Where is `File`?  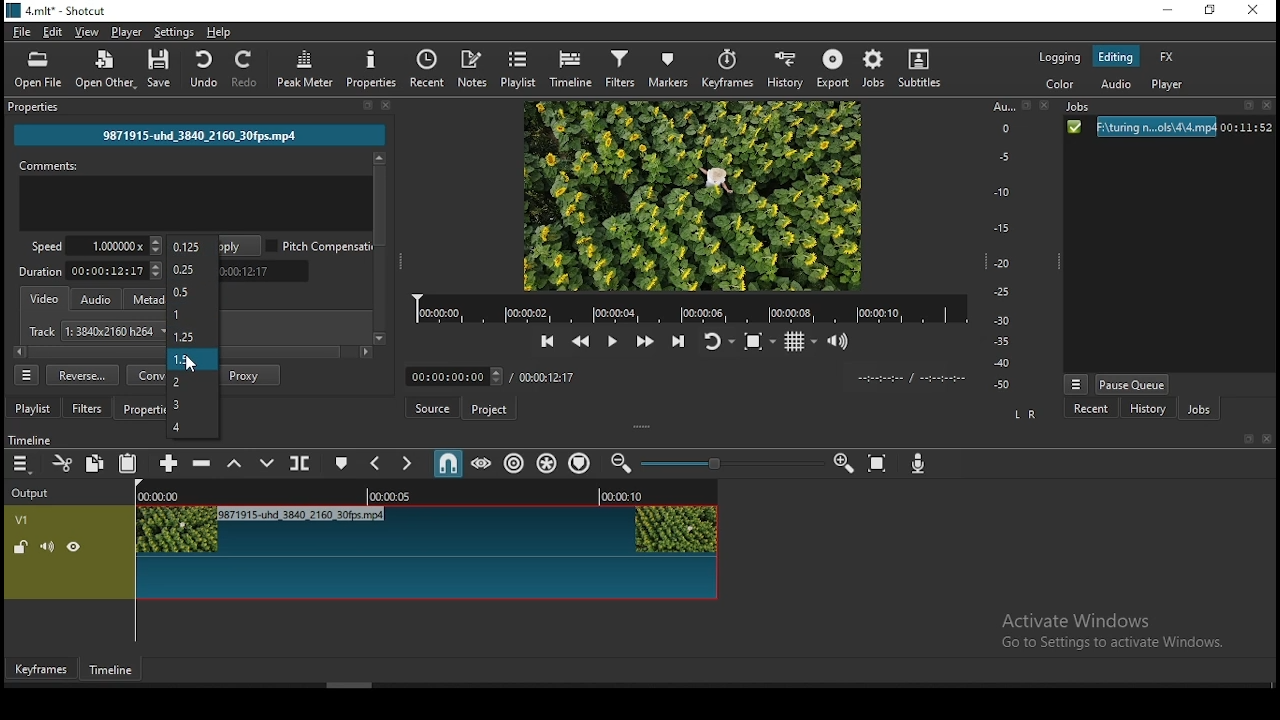 File is located at coordinates (1167, 128).